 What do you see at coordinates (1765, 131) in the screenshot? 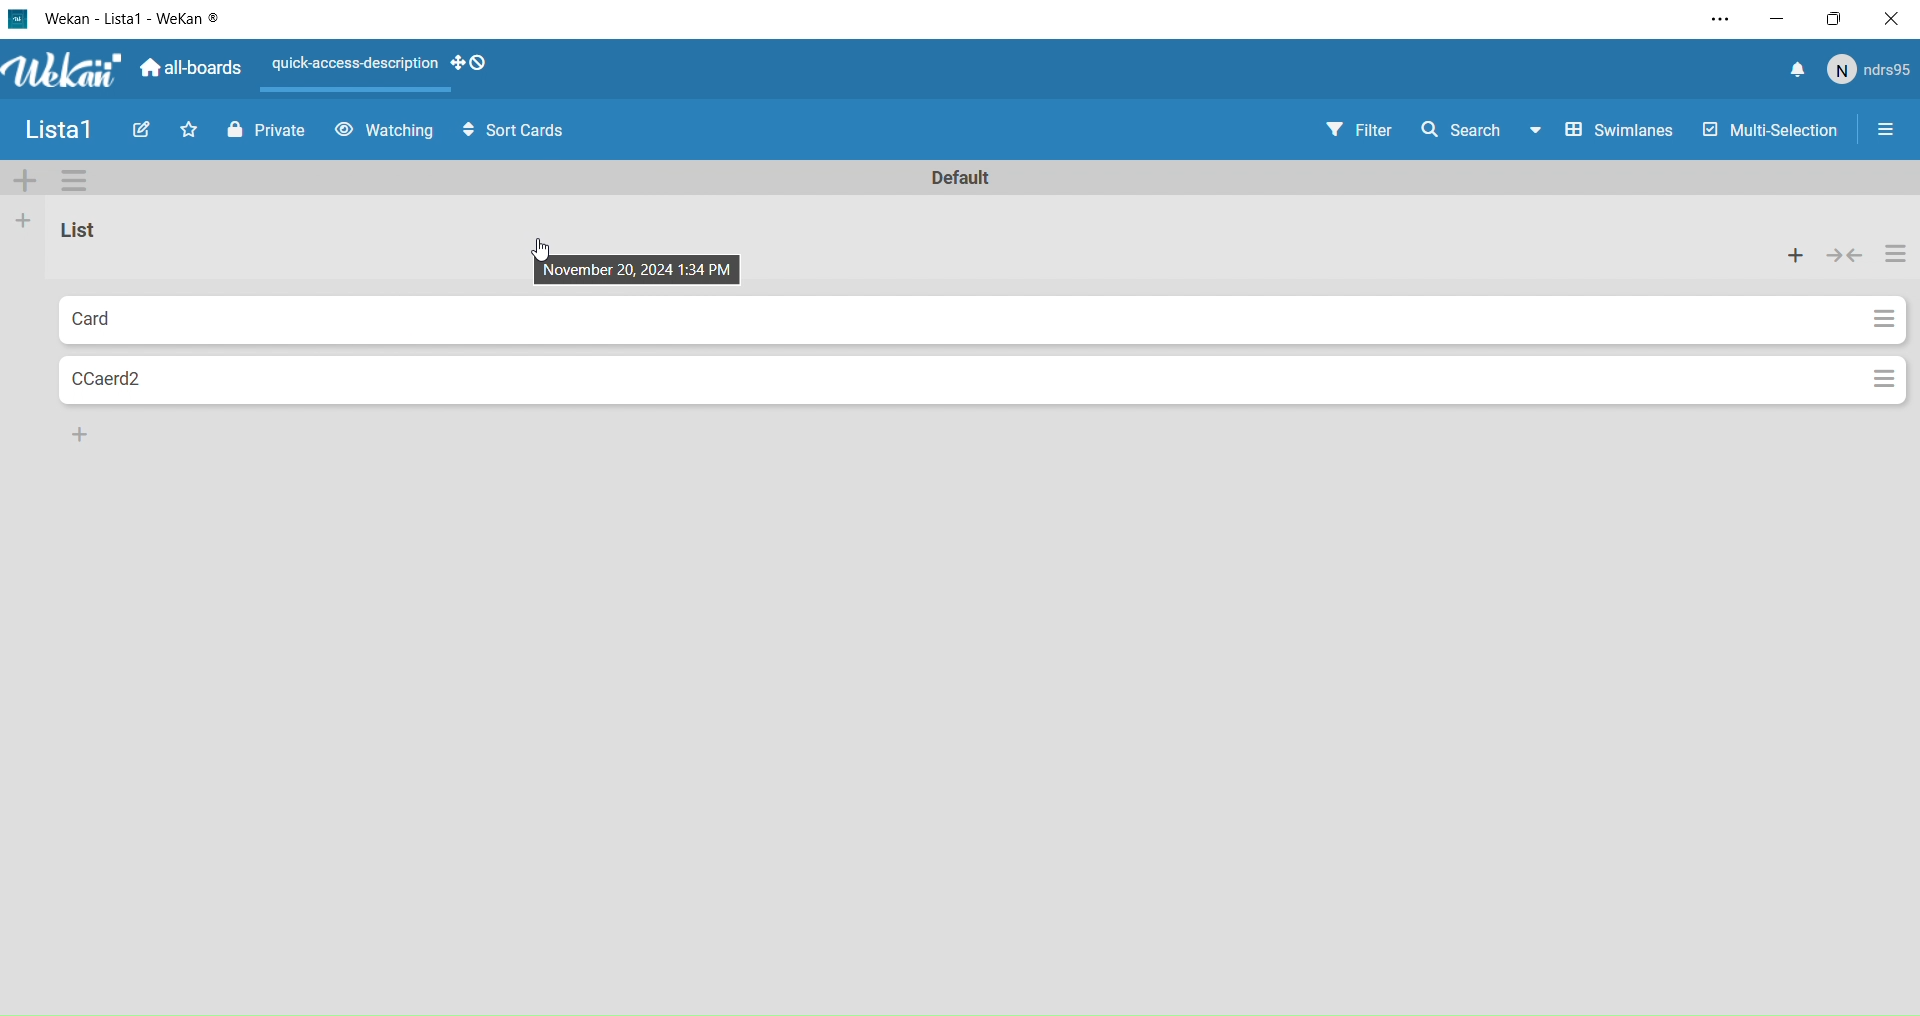
I see `Multi-Selection` at bounding box center [1765, 131].